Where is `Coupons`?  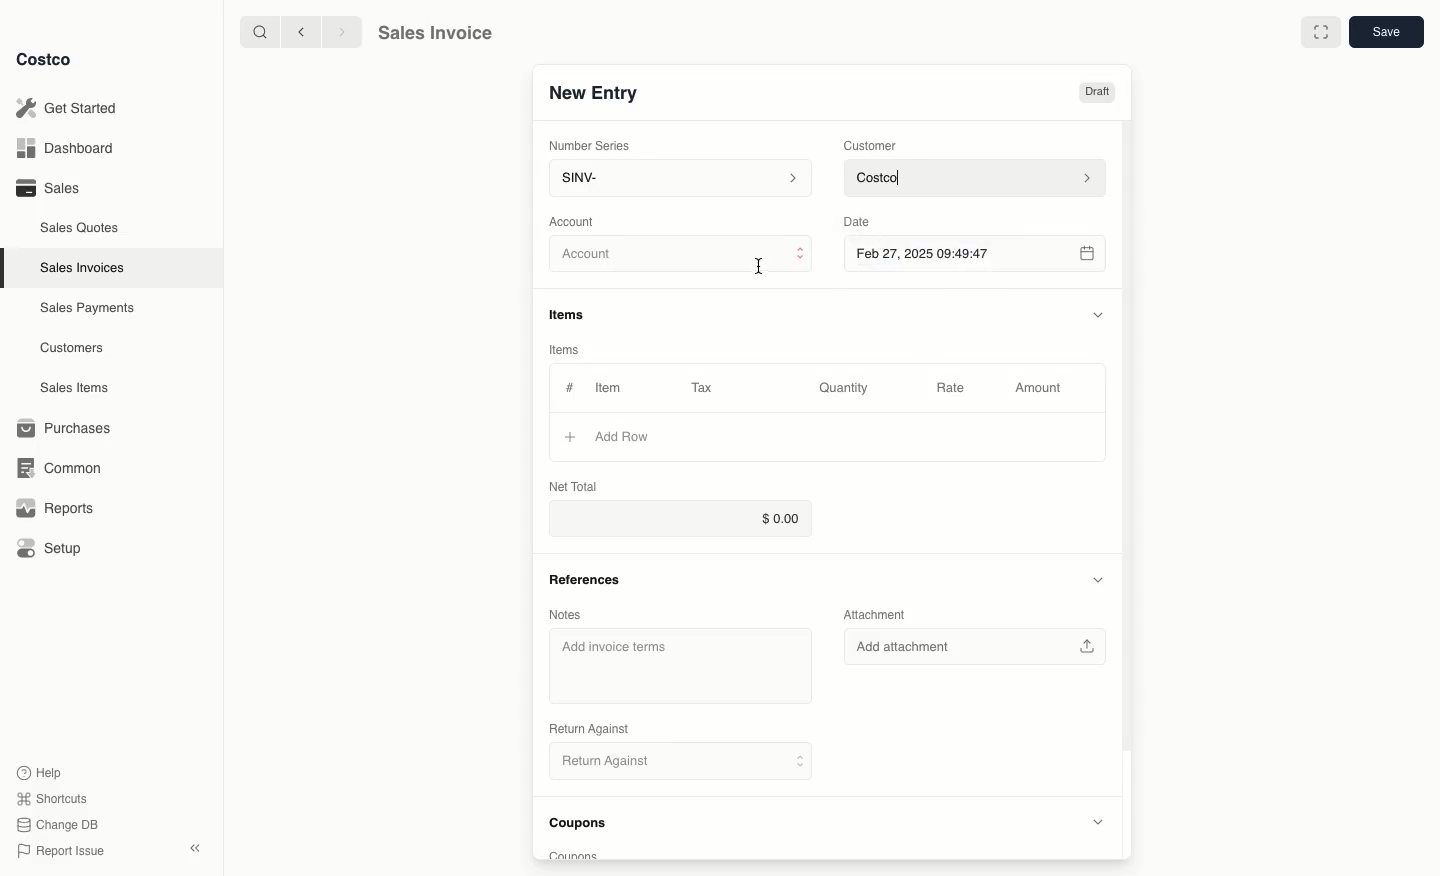
Coupons is located at coordinates (584, 826).